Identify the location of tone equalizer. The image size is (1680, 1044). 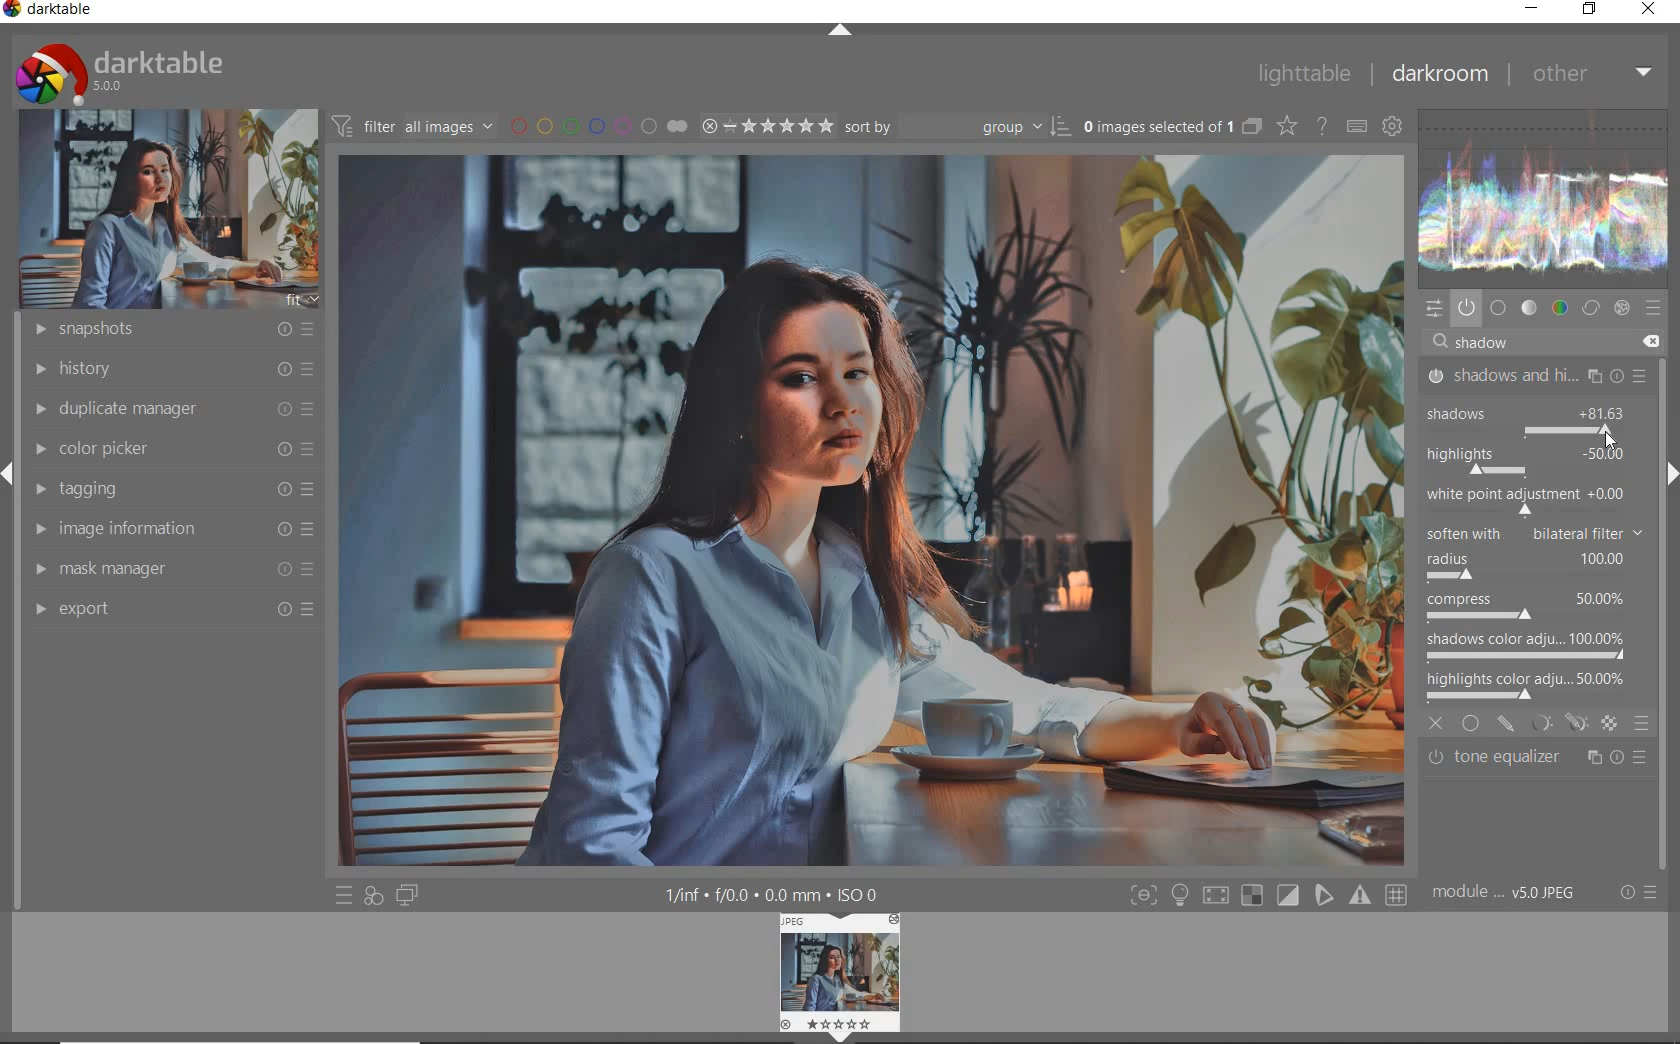
(1537, 761).